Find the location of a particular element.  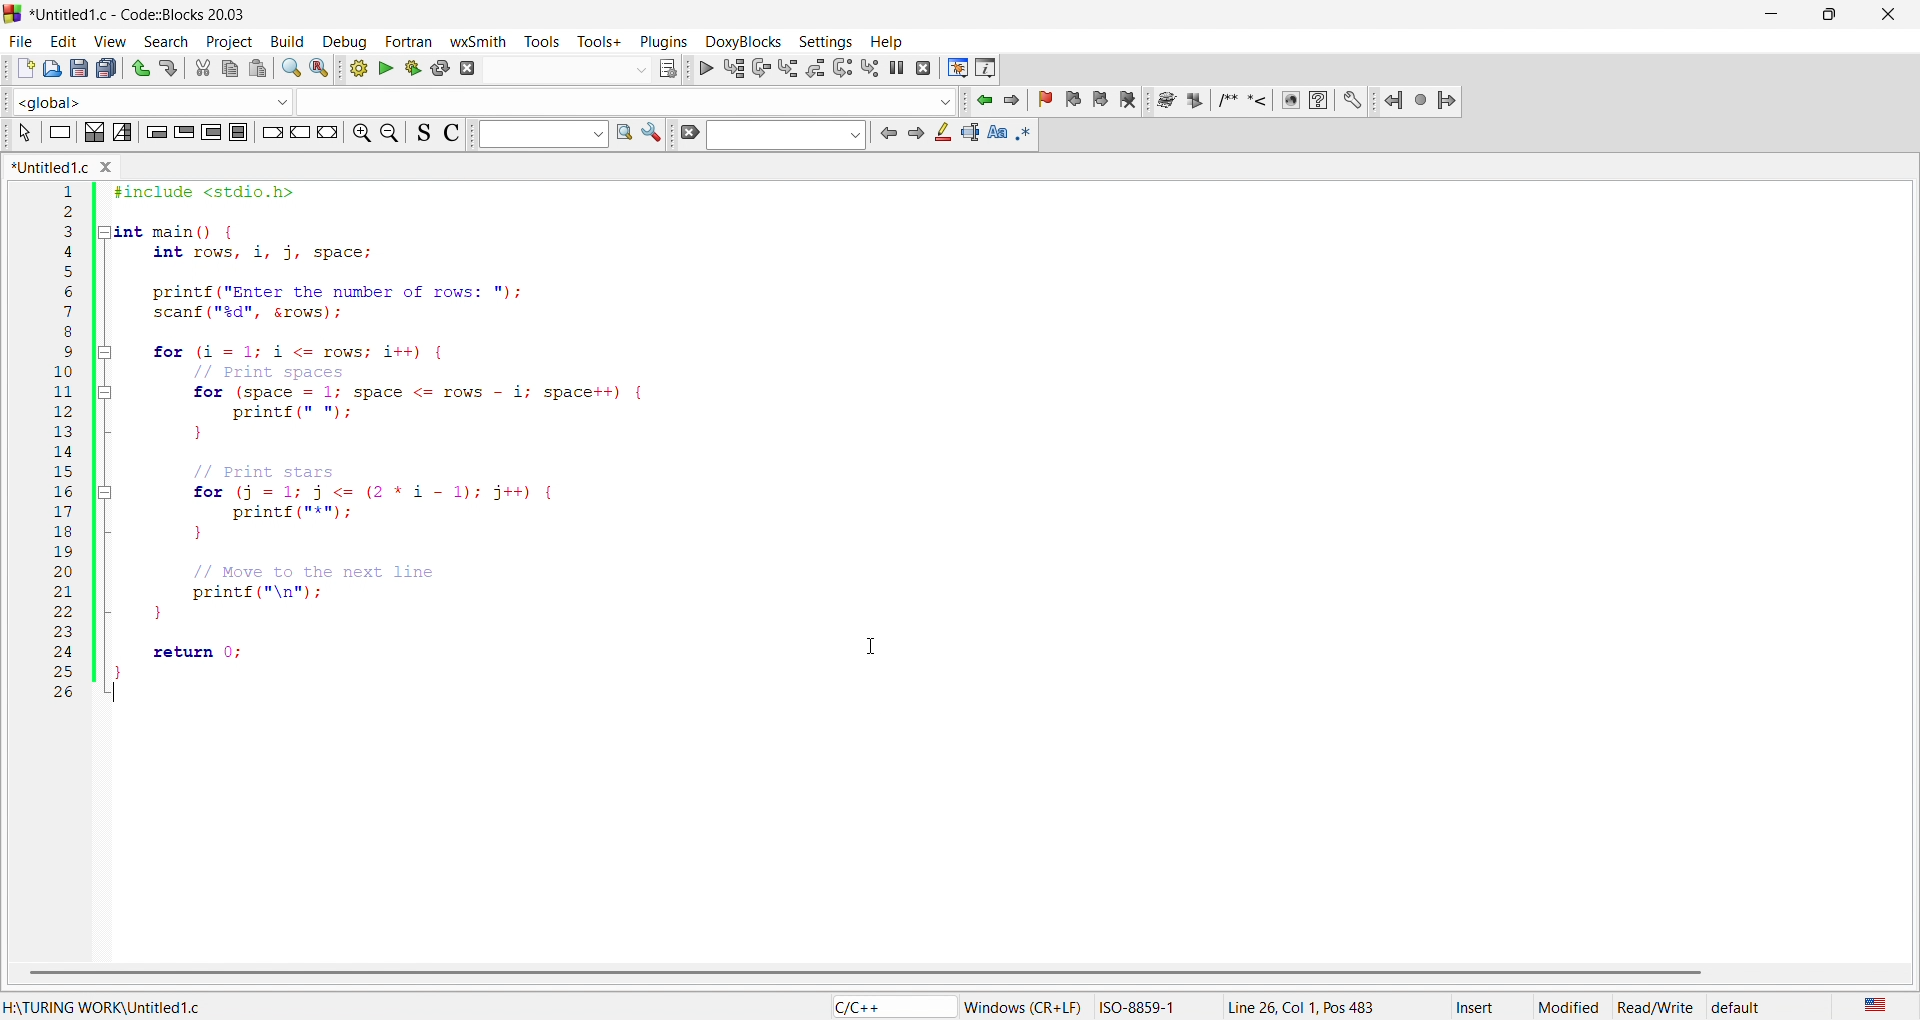

jump backward is located at coordinates (983, 103).